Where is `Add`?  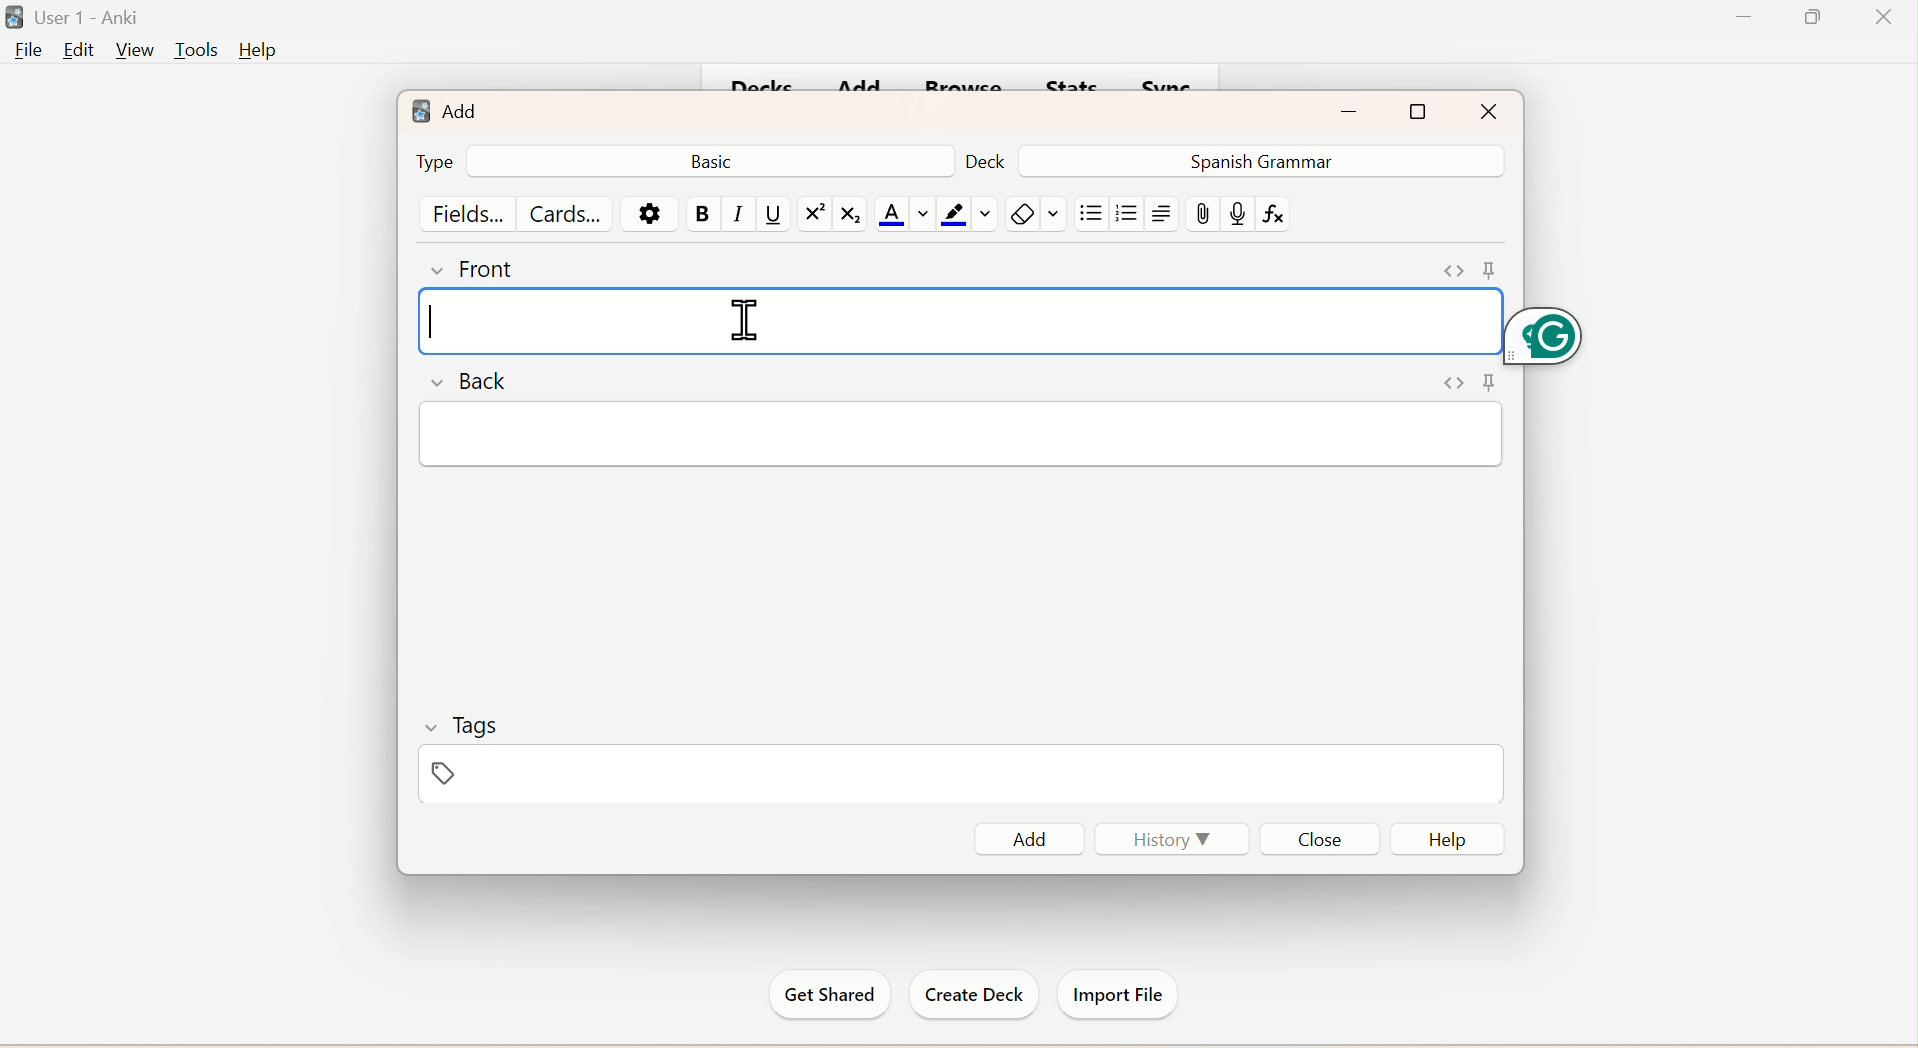
Add is located at coordinates (444, 106).